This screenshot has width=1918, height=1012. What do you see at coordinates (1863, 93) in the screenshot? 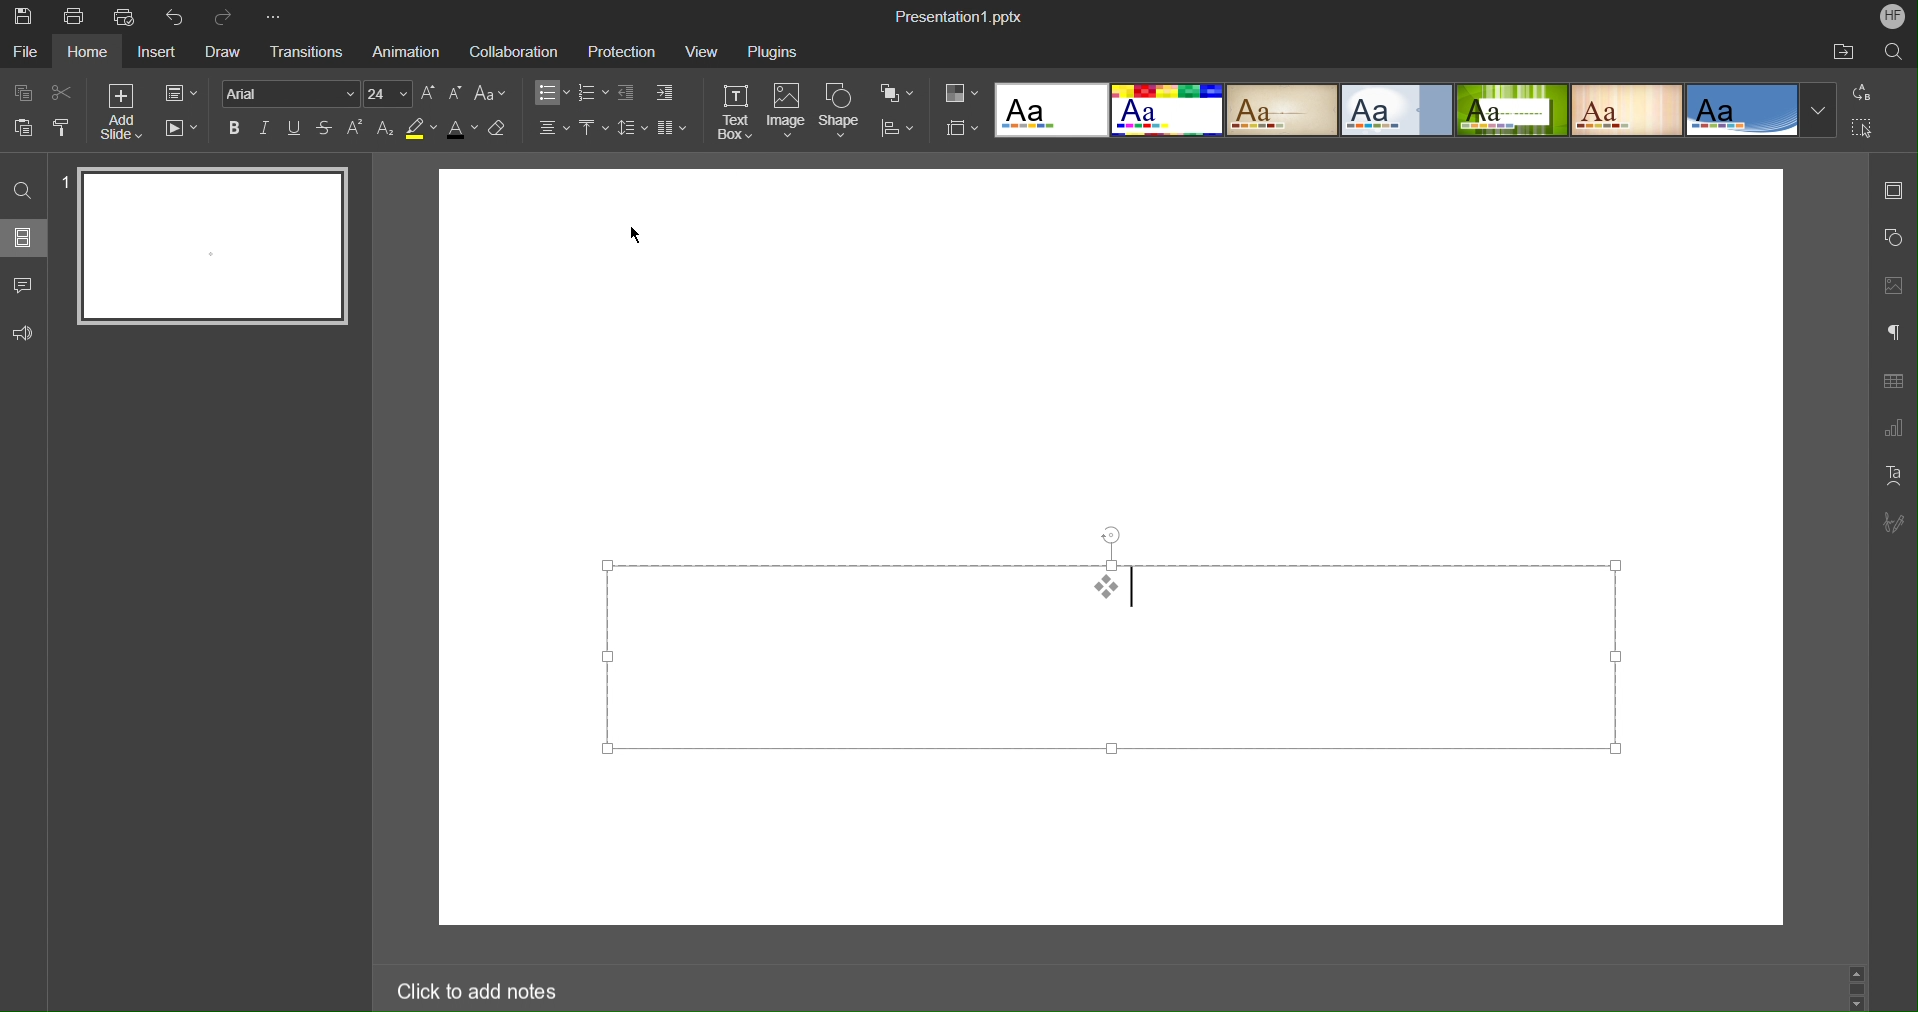
I see `Replace` at bounding box center [1863, 93].